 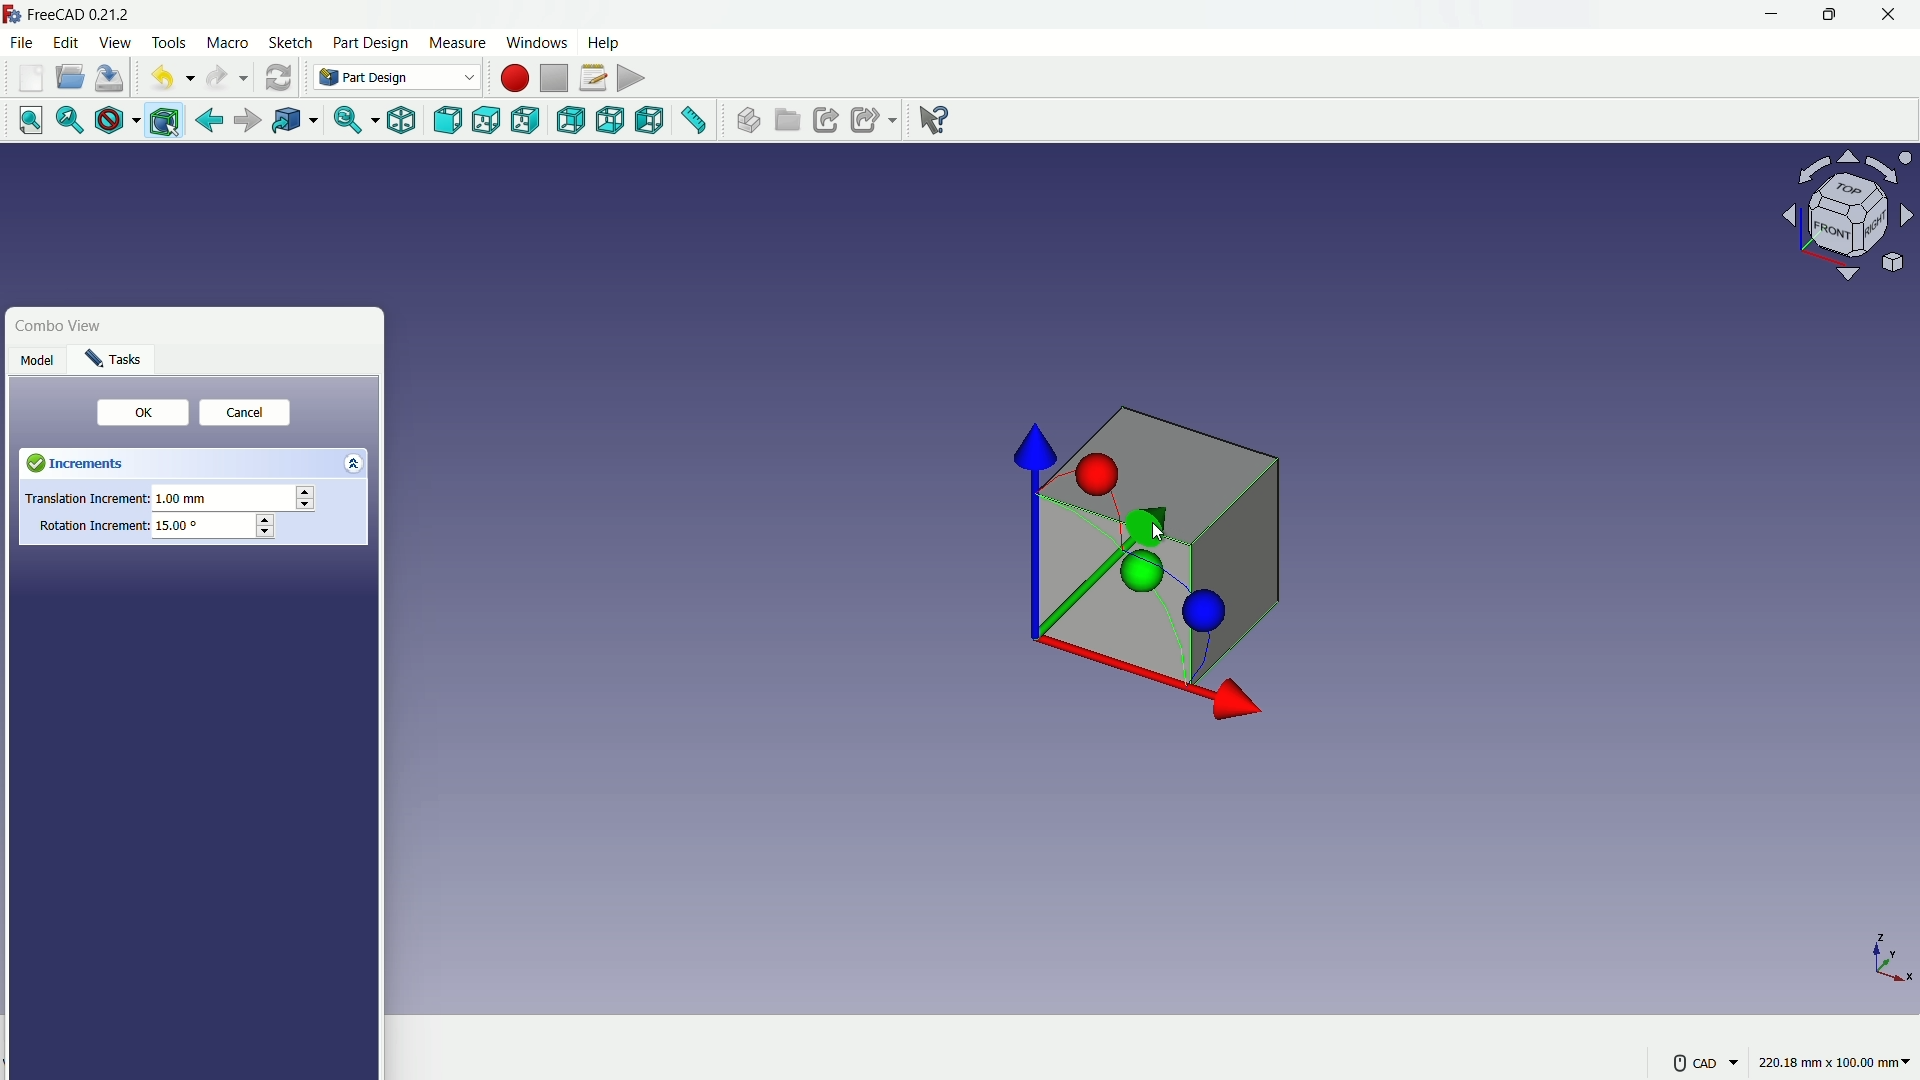 I want to click on close app, so click(x=1890, y=15).